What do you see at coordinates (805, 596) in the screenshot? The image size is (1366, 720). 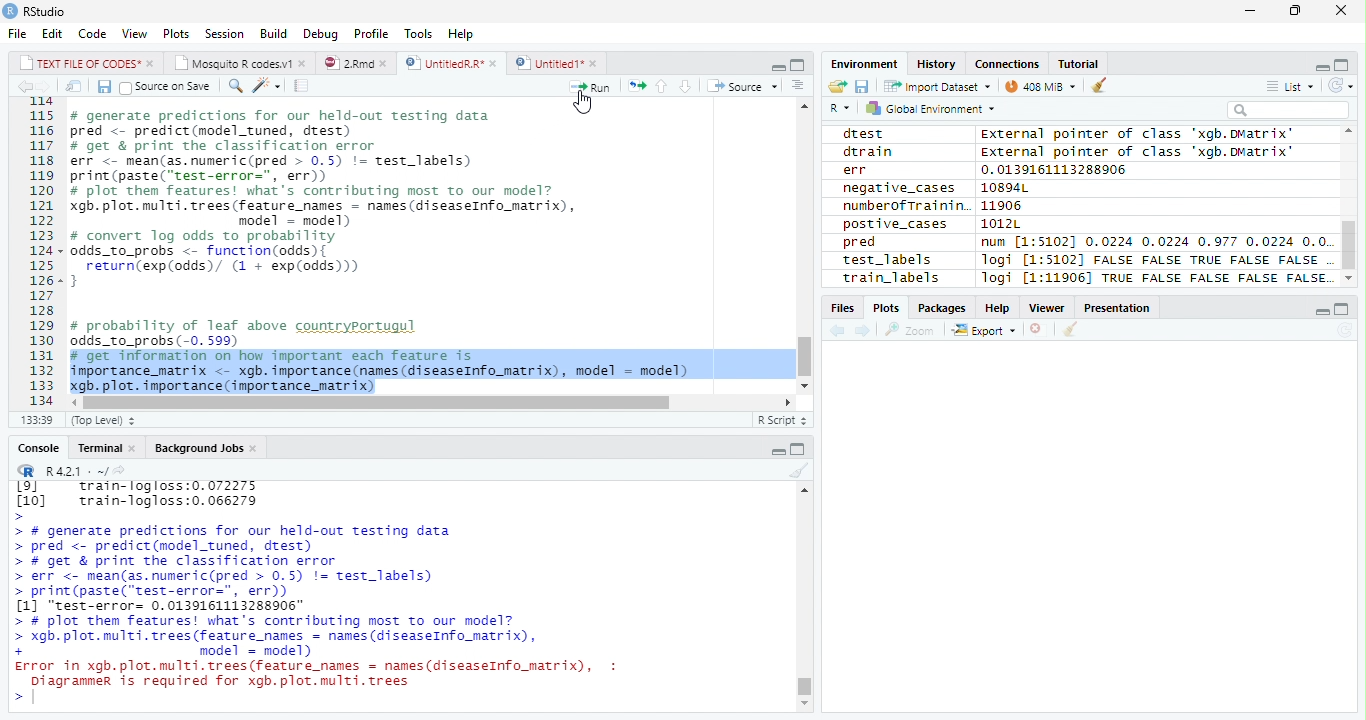 I see `Scroll` at bounding box center [805, 596].